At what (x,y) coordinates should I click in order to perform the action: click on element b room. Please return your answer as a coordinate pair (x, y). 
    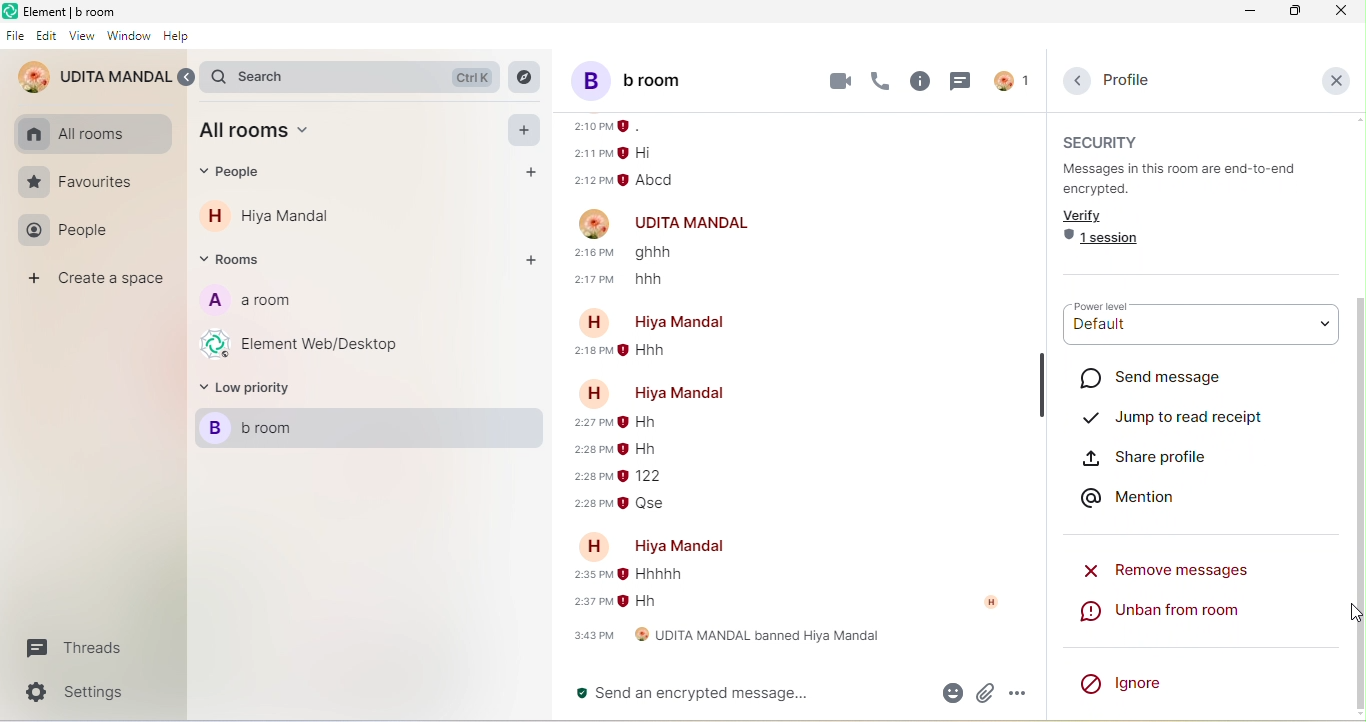
    Looking at the image, I should click on (76, 11).